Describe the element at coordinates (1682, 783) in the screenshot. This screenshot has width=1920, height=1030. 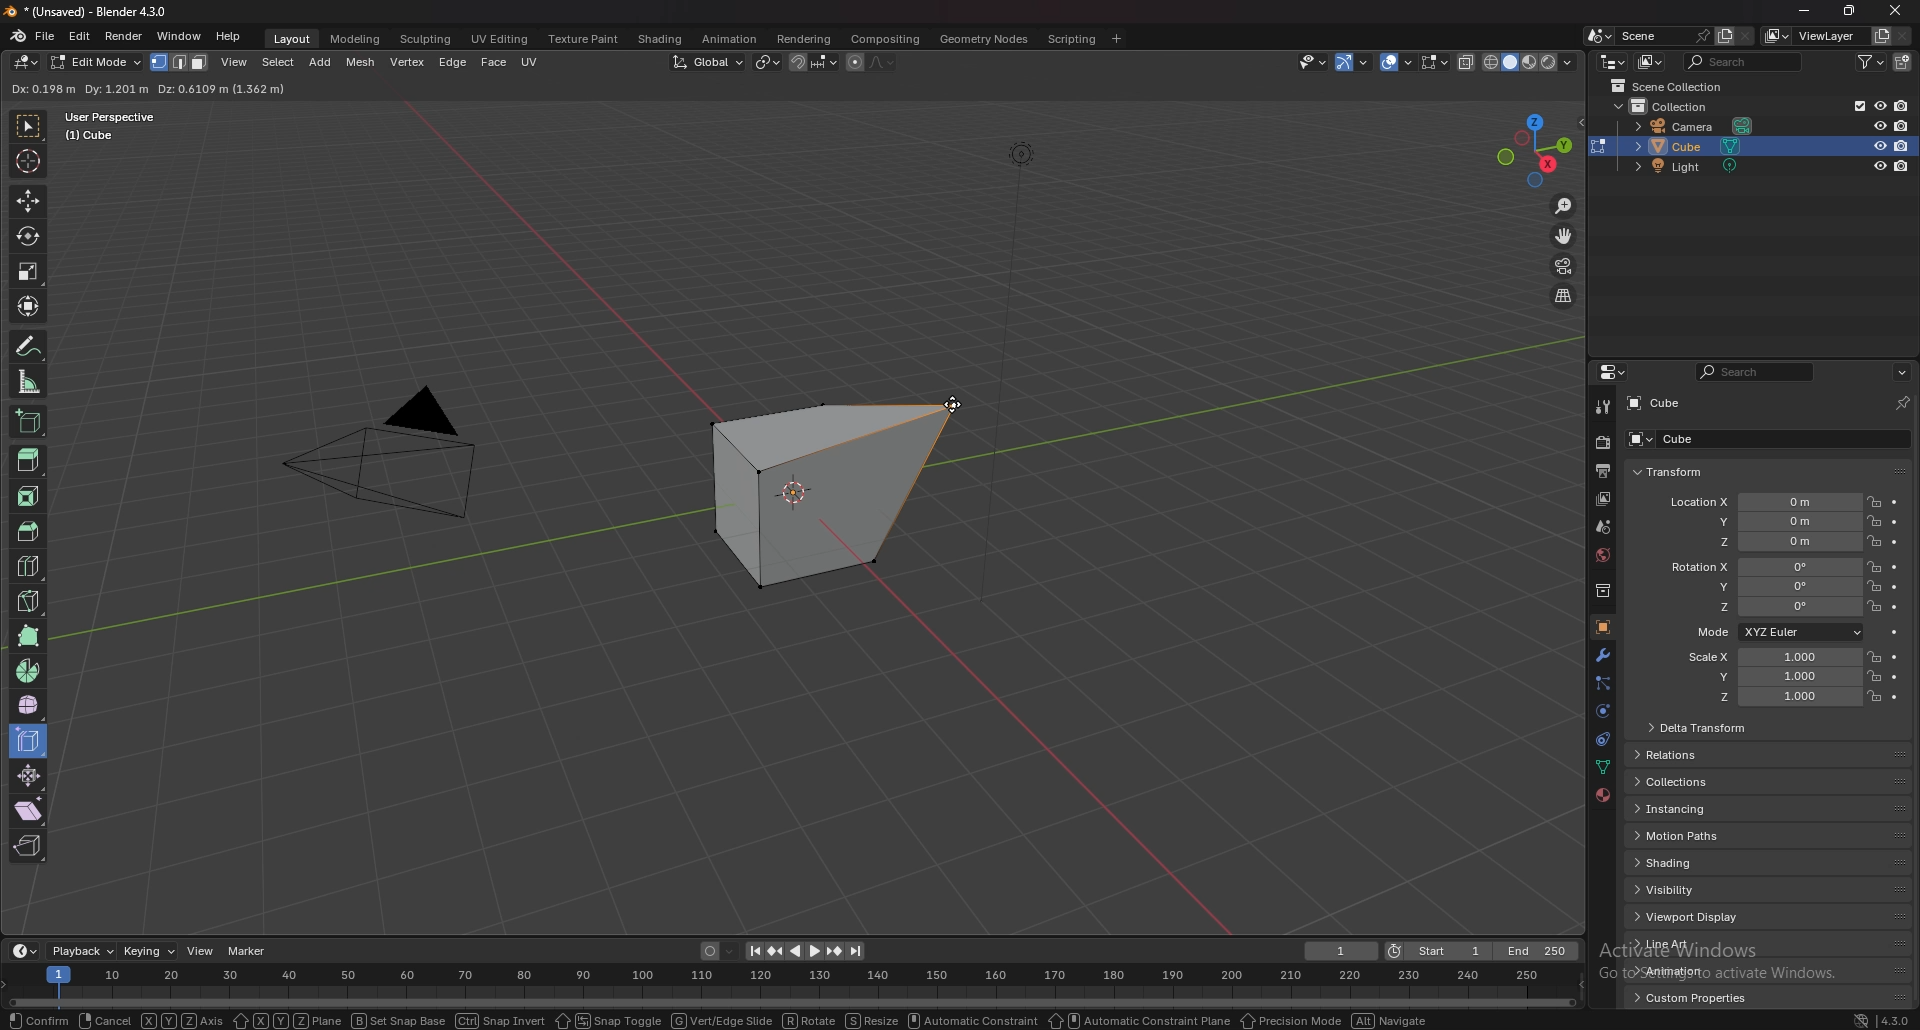
I see `collections` at that location.